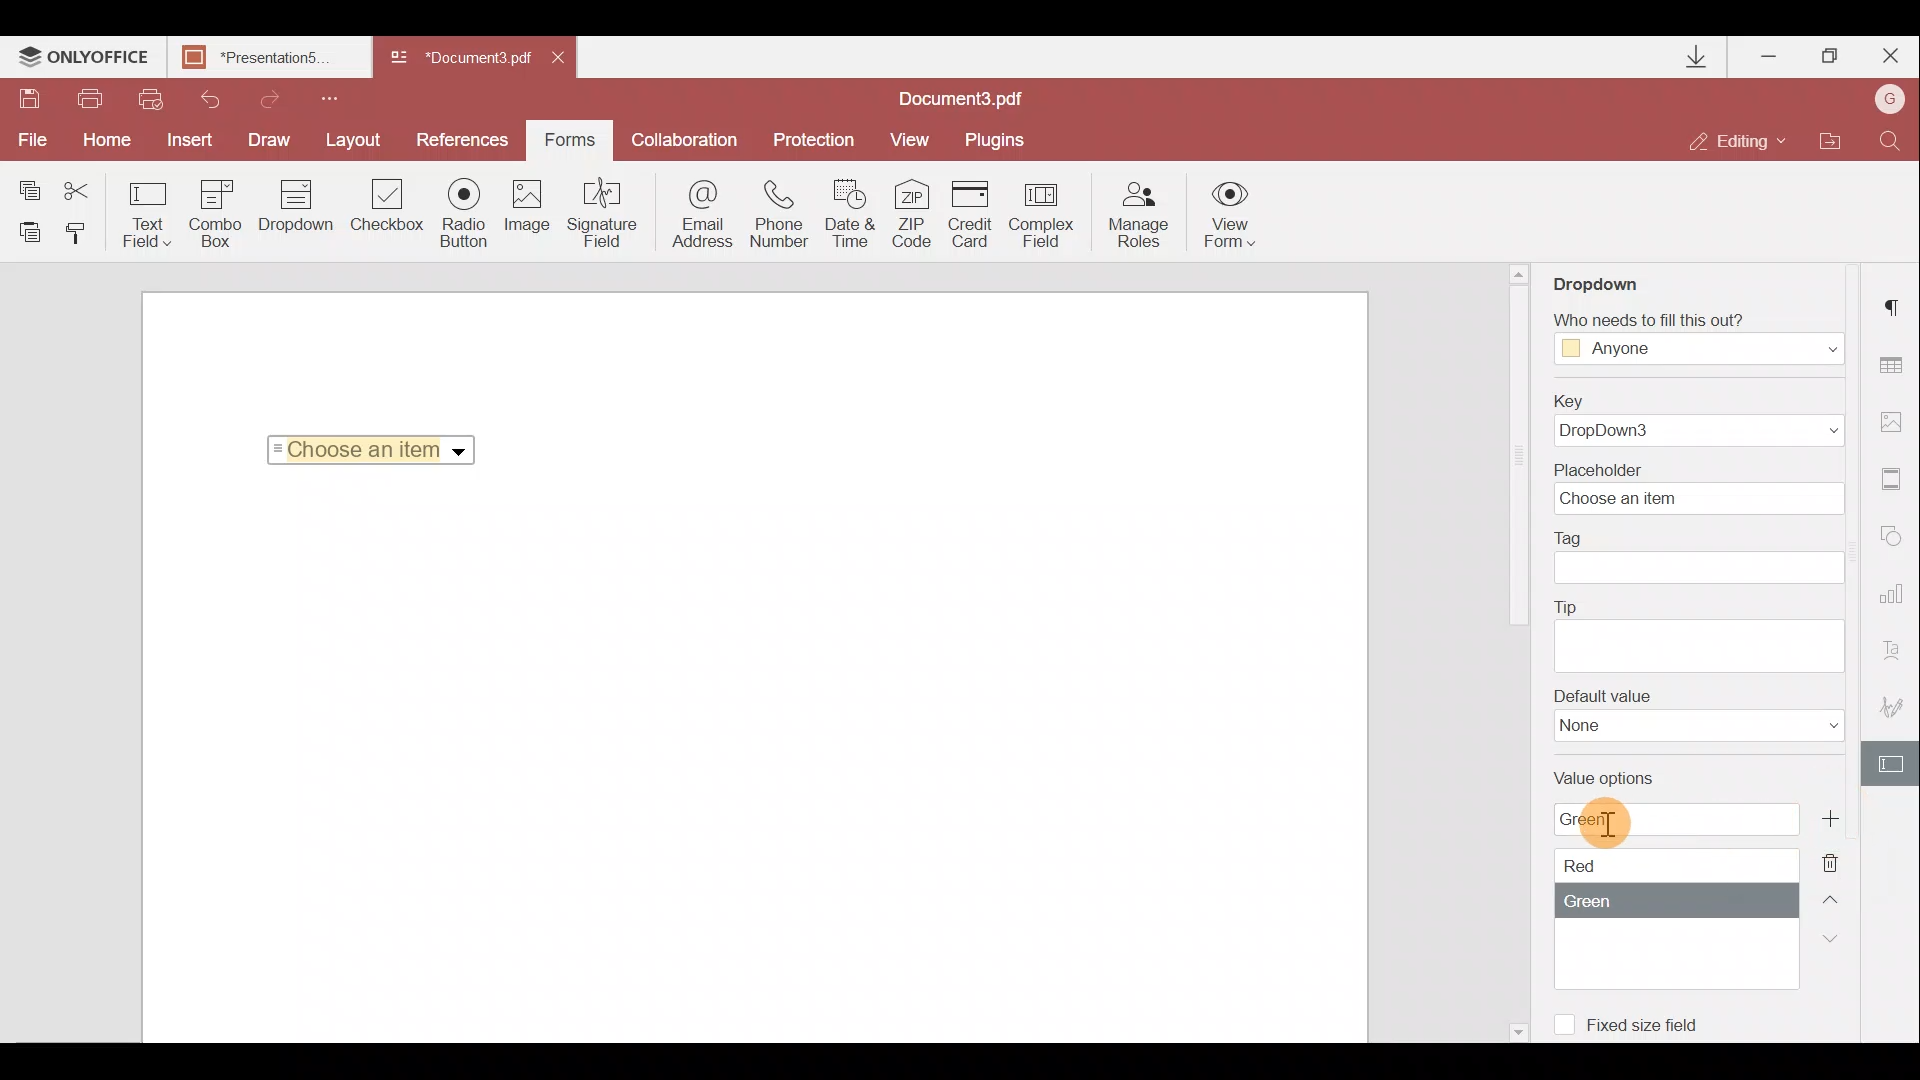 This screenshot has width=1920, height=1080. What do you see at coordinates (1600, 820) in the screenshot?
I see `Cursor` at bounding box center [1600, 820].